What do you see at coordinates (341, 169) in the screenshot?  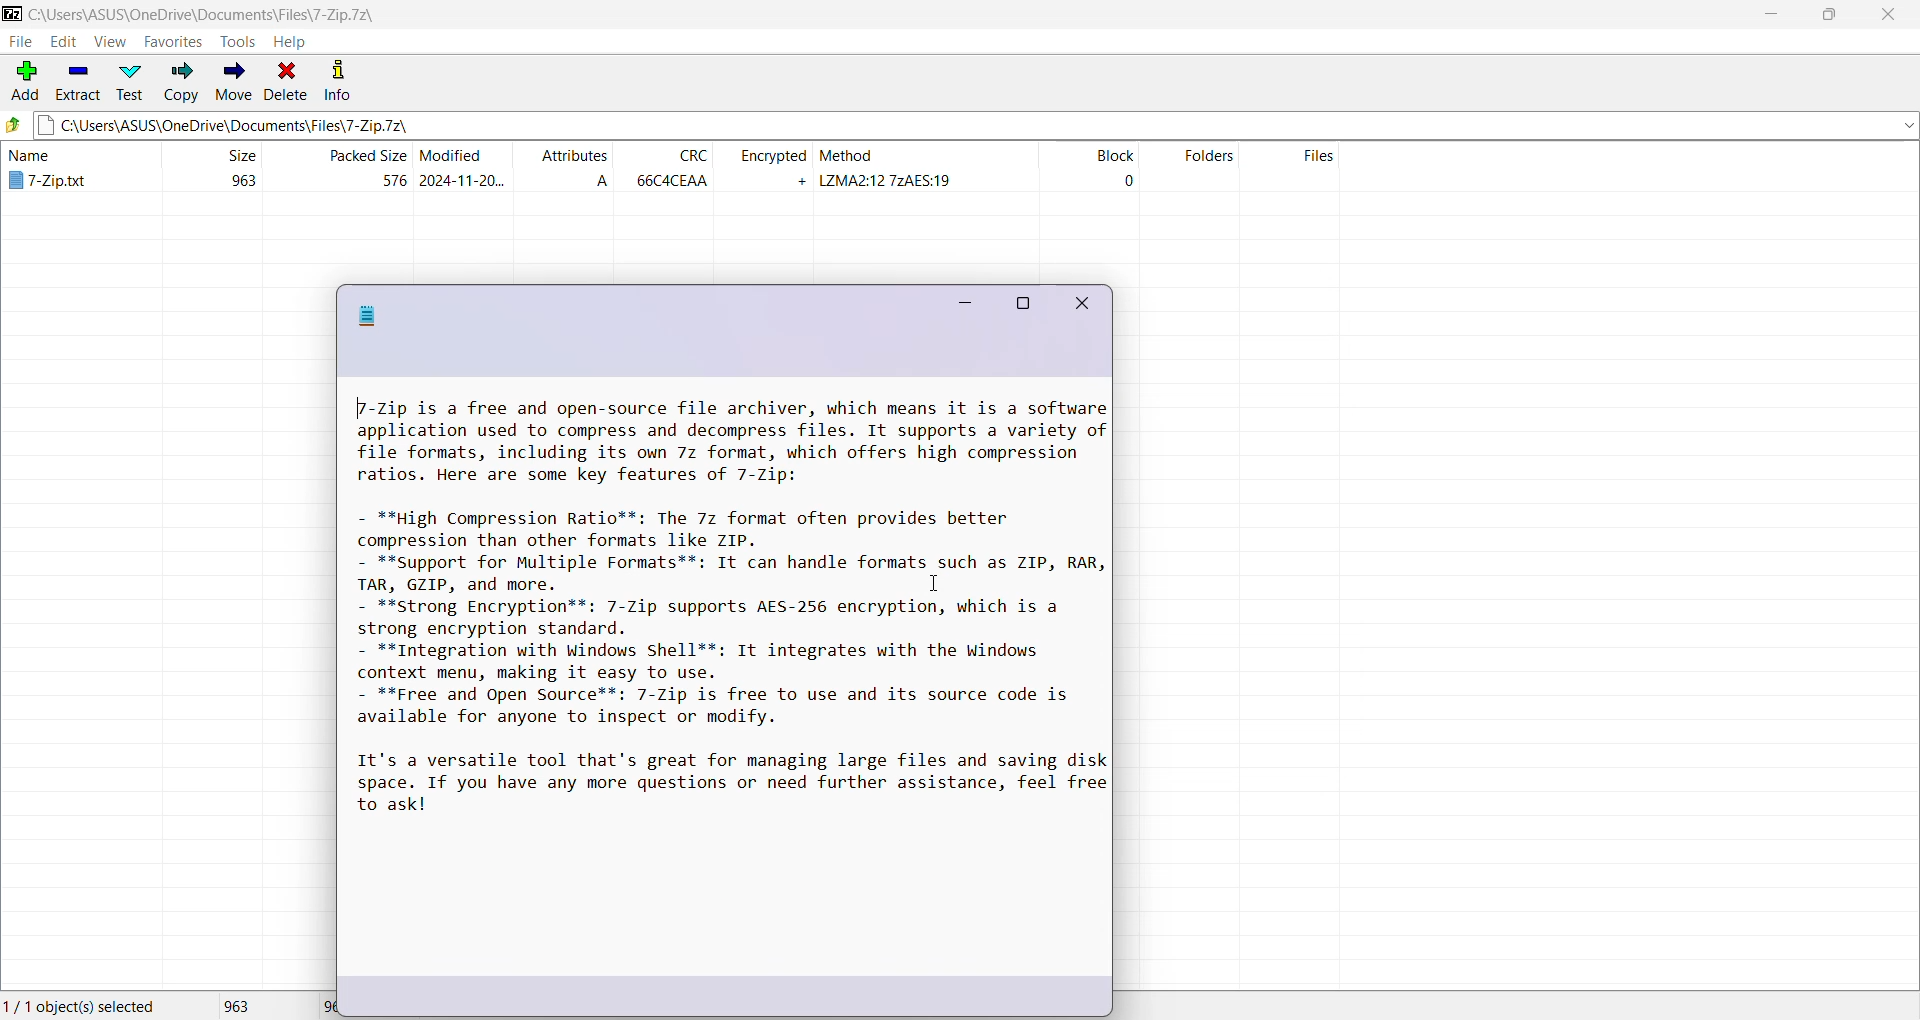 I see `Packed Size` at bounding box center [341, 169].